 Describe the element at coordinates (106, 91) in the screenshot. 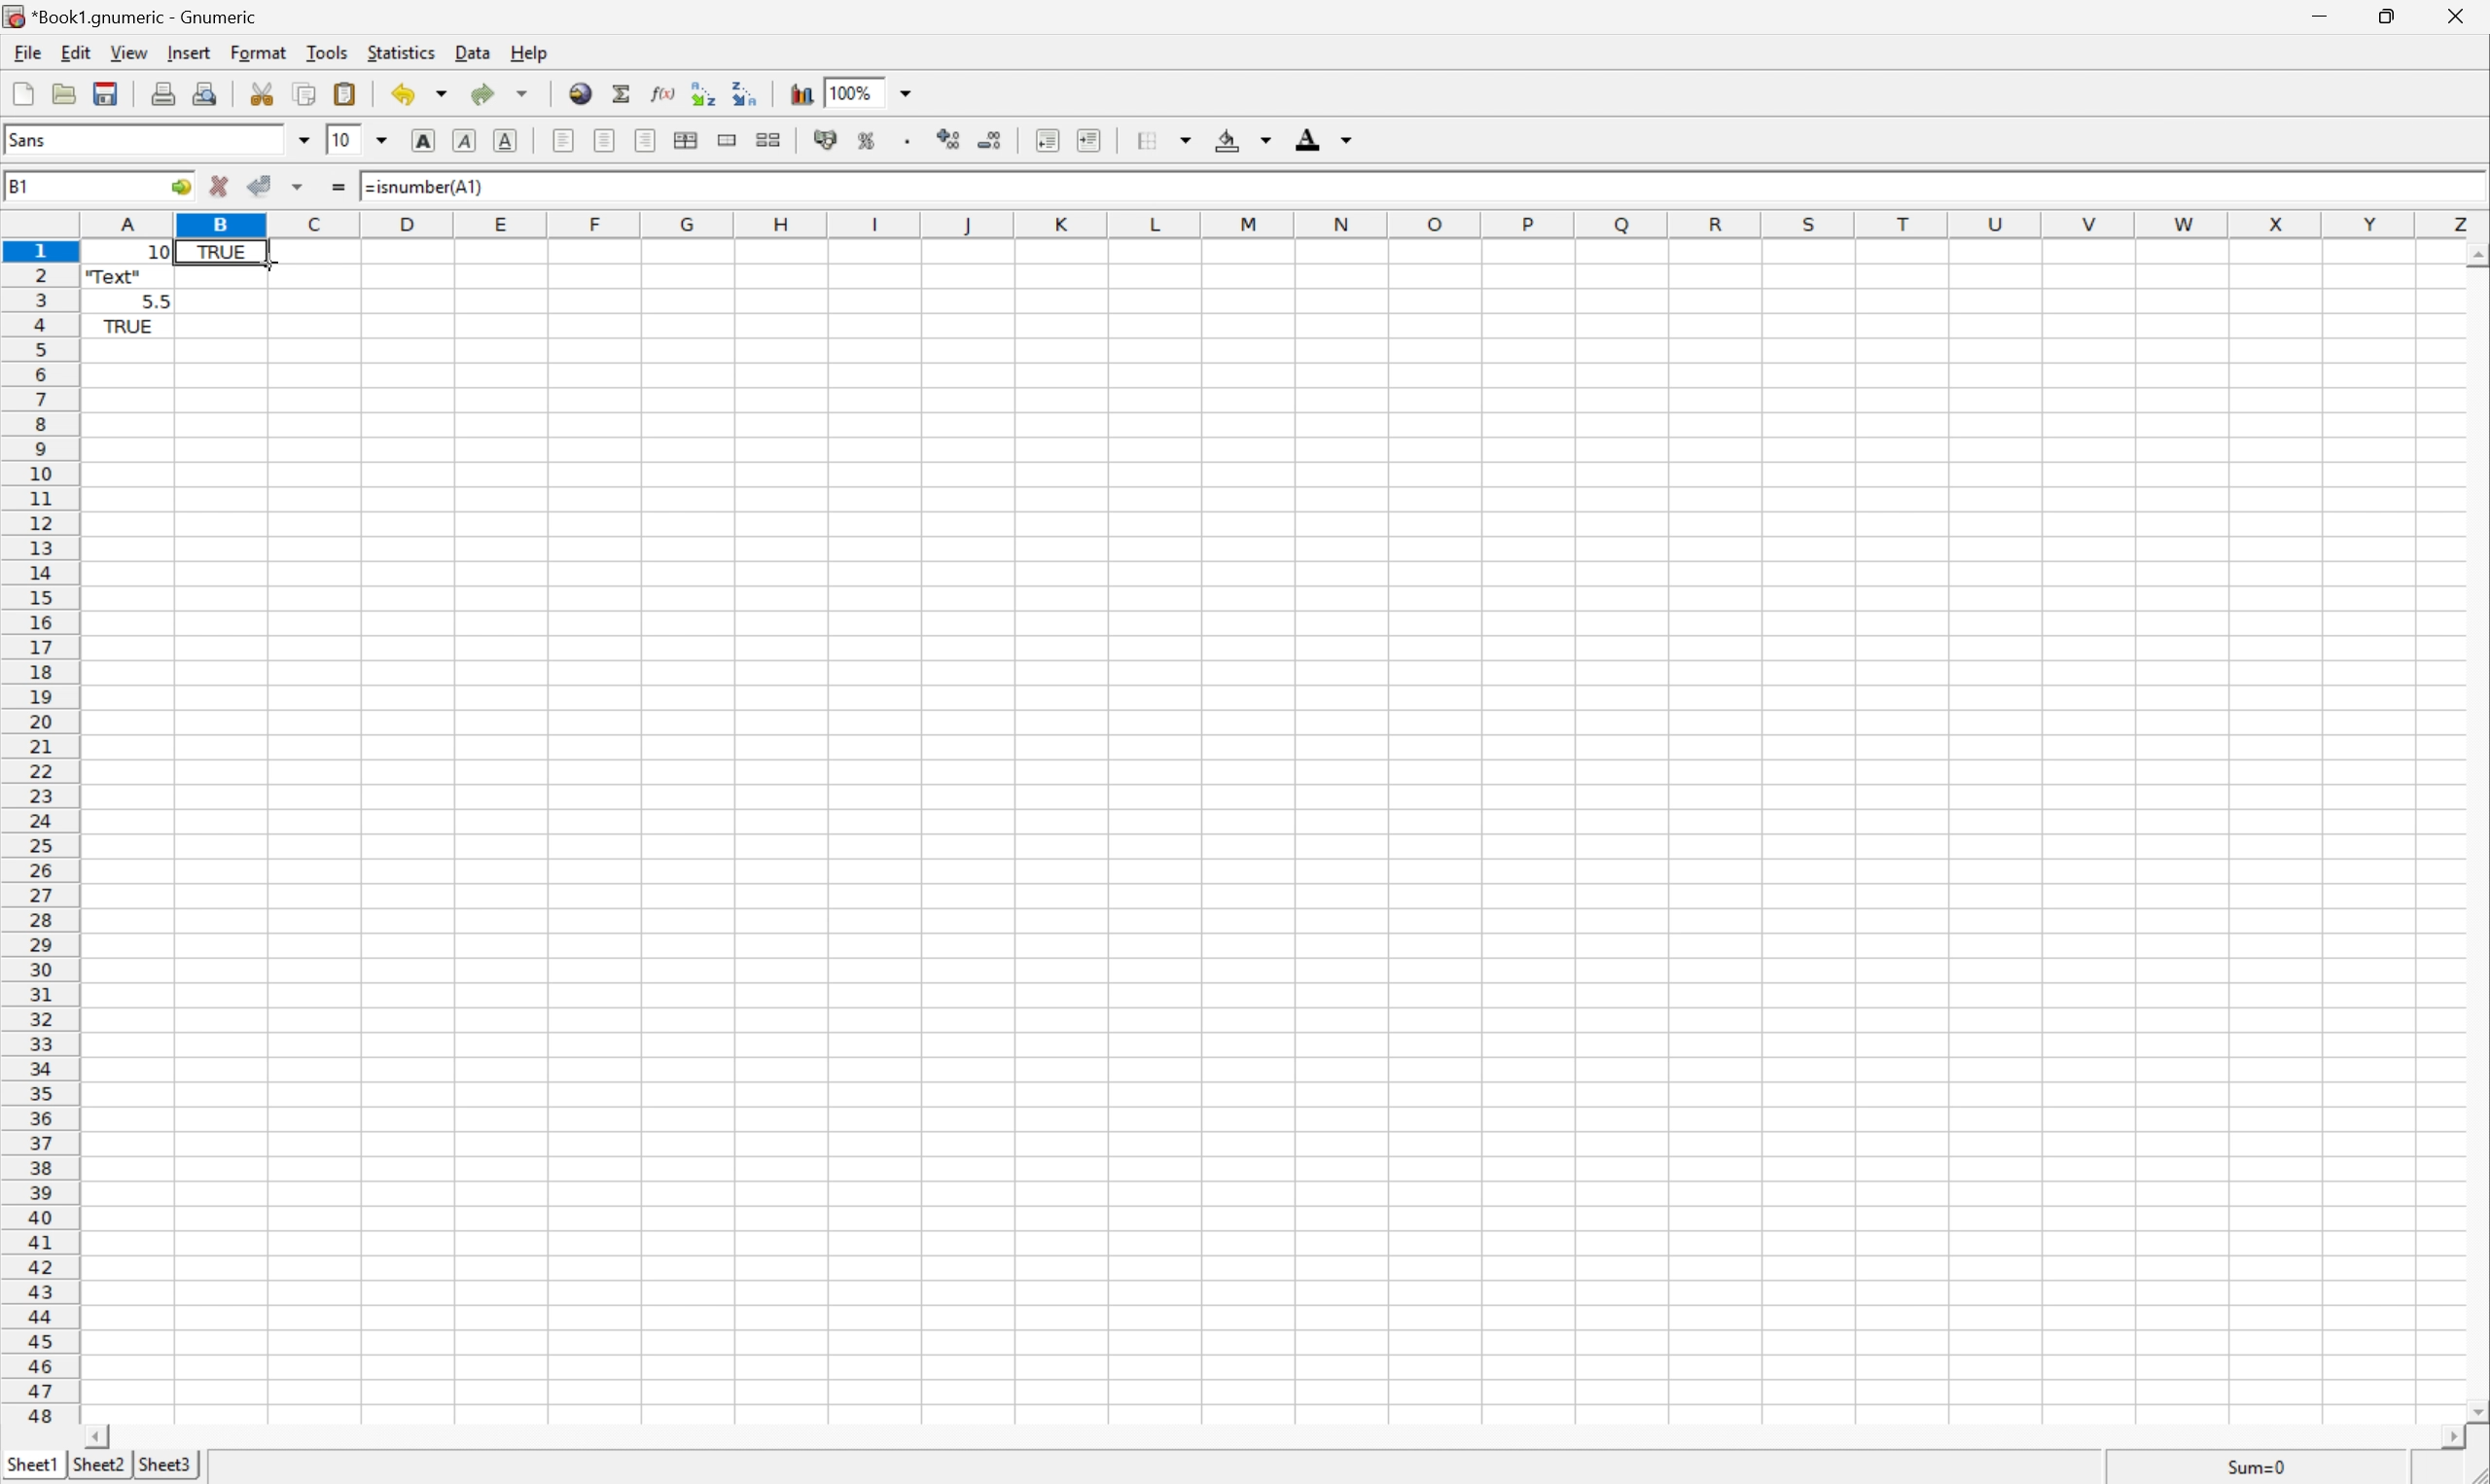

I see `Save current workbook` at that location.